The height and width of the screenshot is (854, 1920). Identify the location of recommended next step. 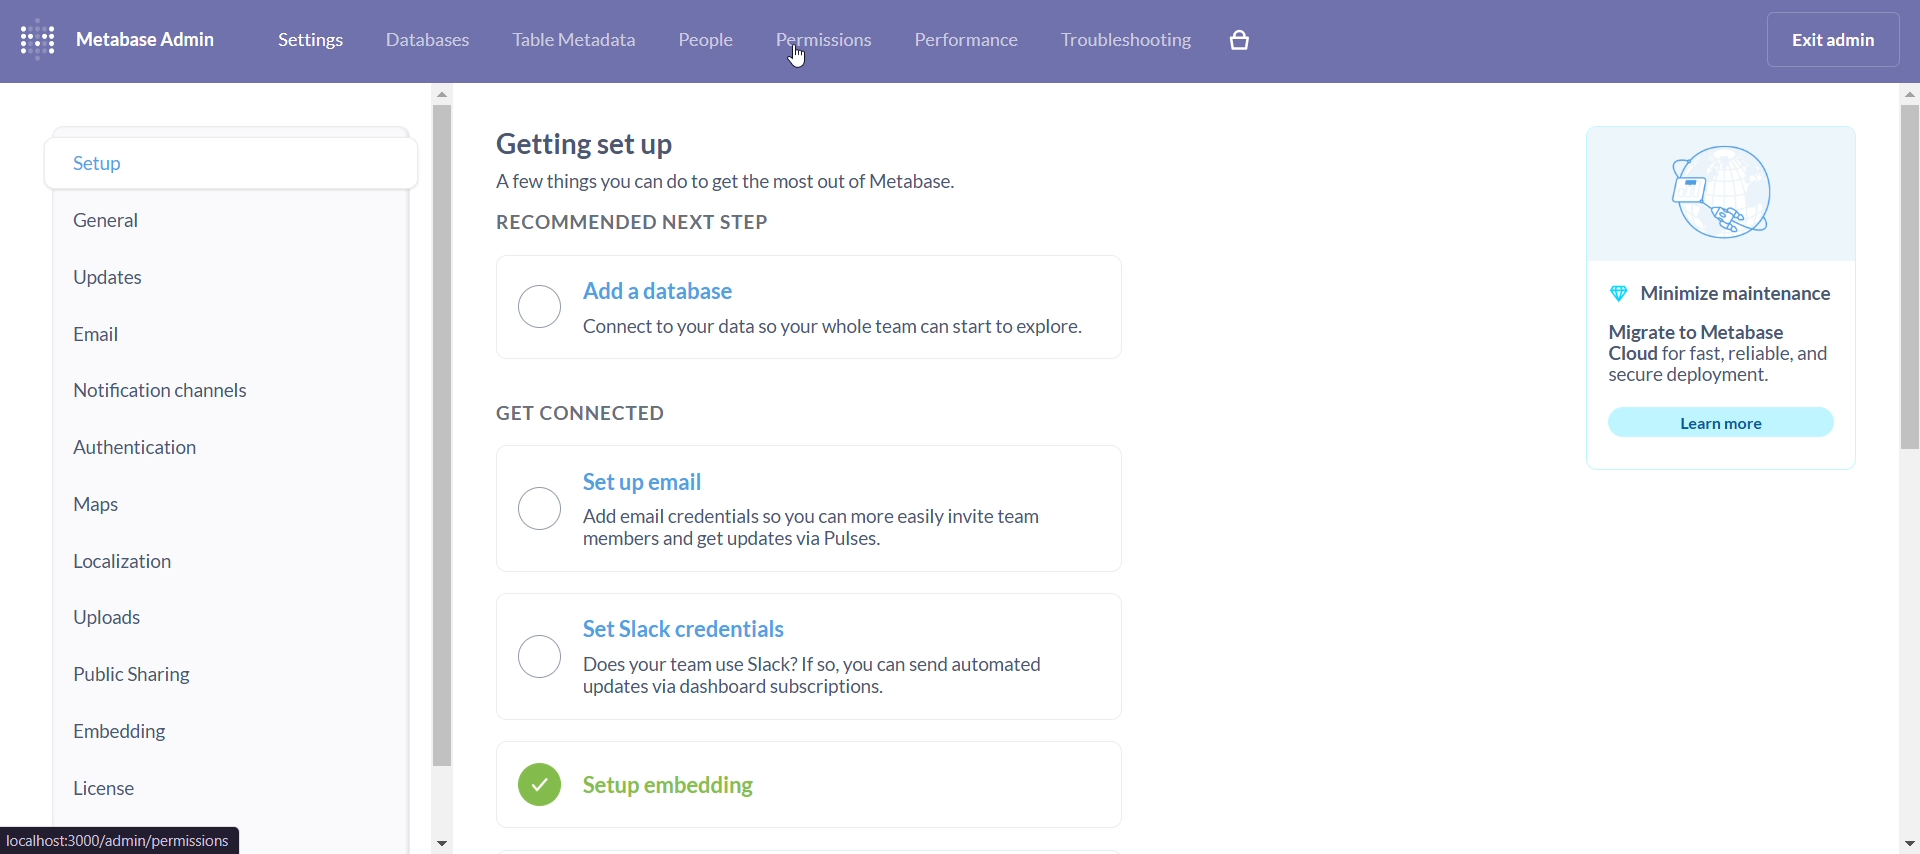
(637, 225).